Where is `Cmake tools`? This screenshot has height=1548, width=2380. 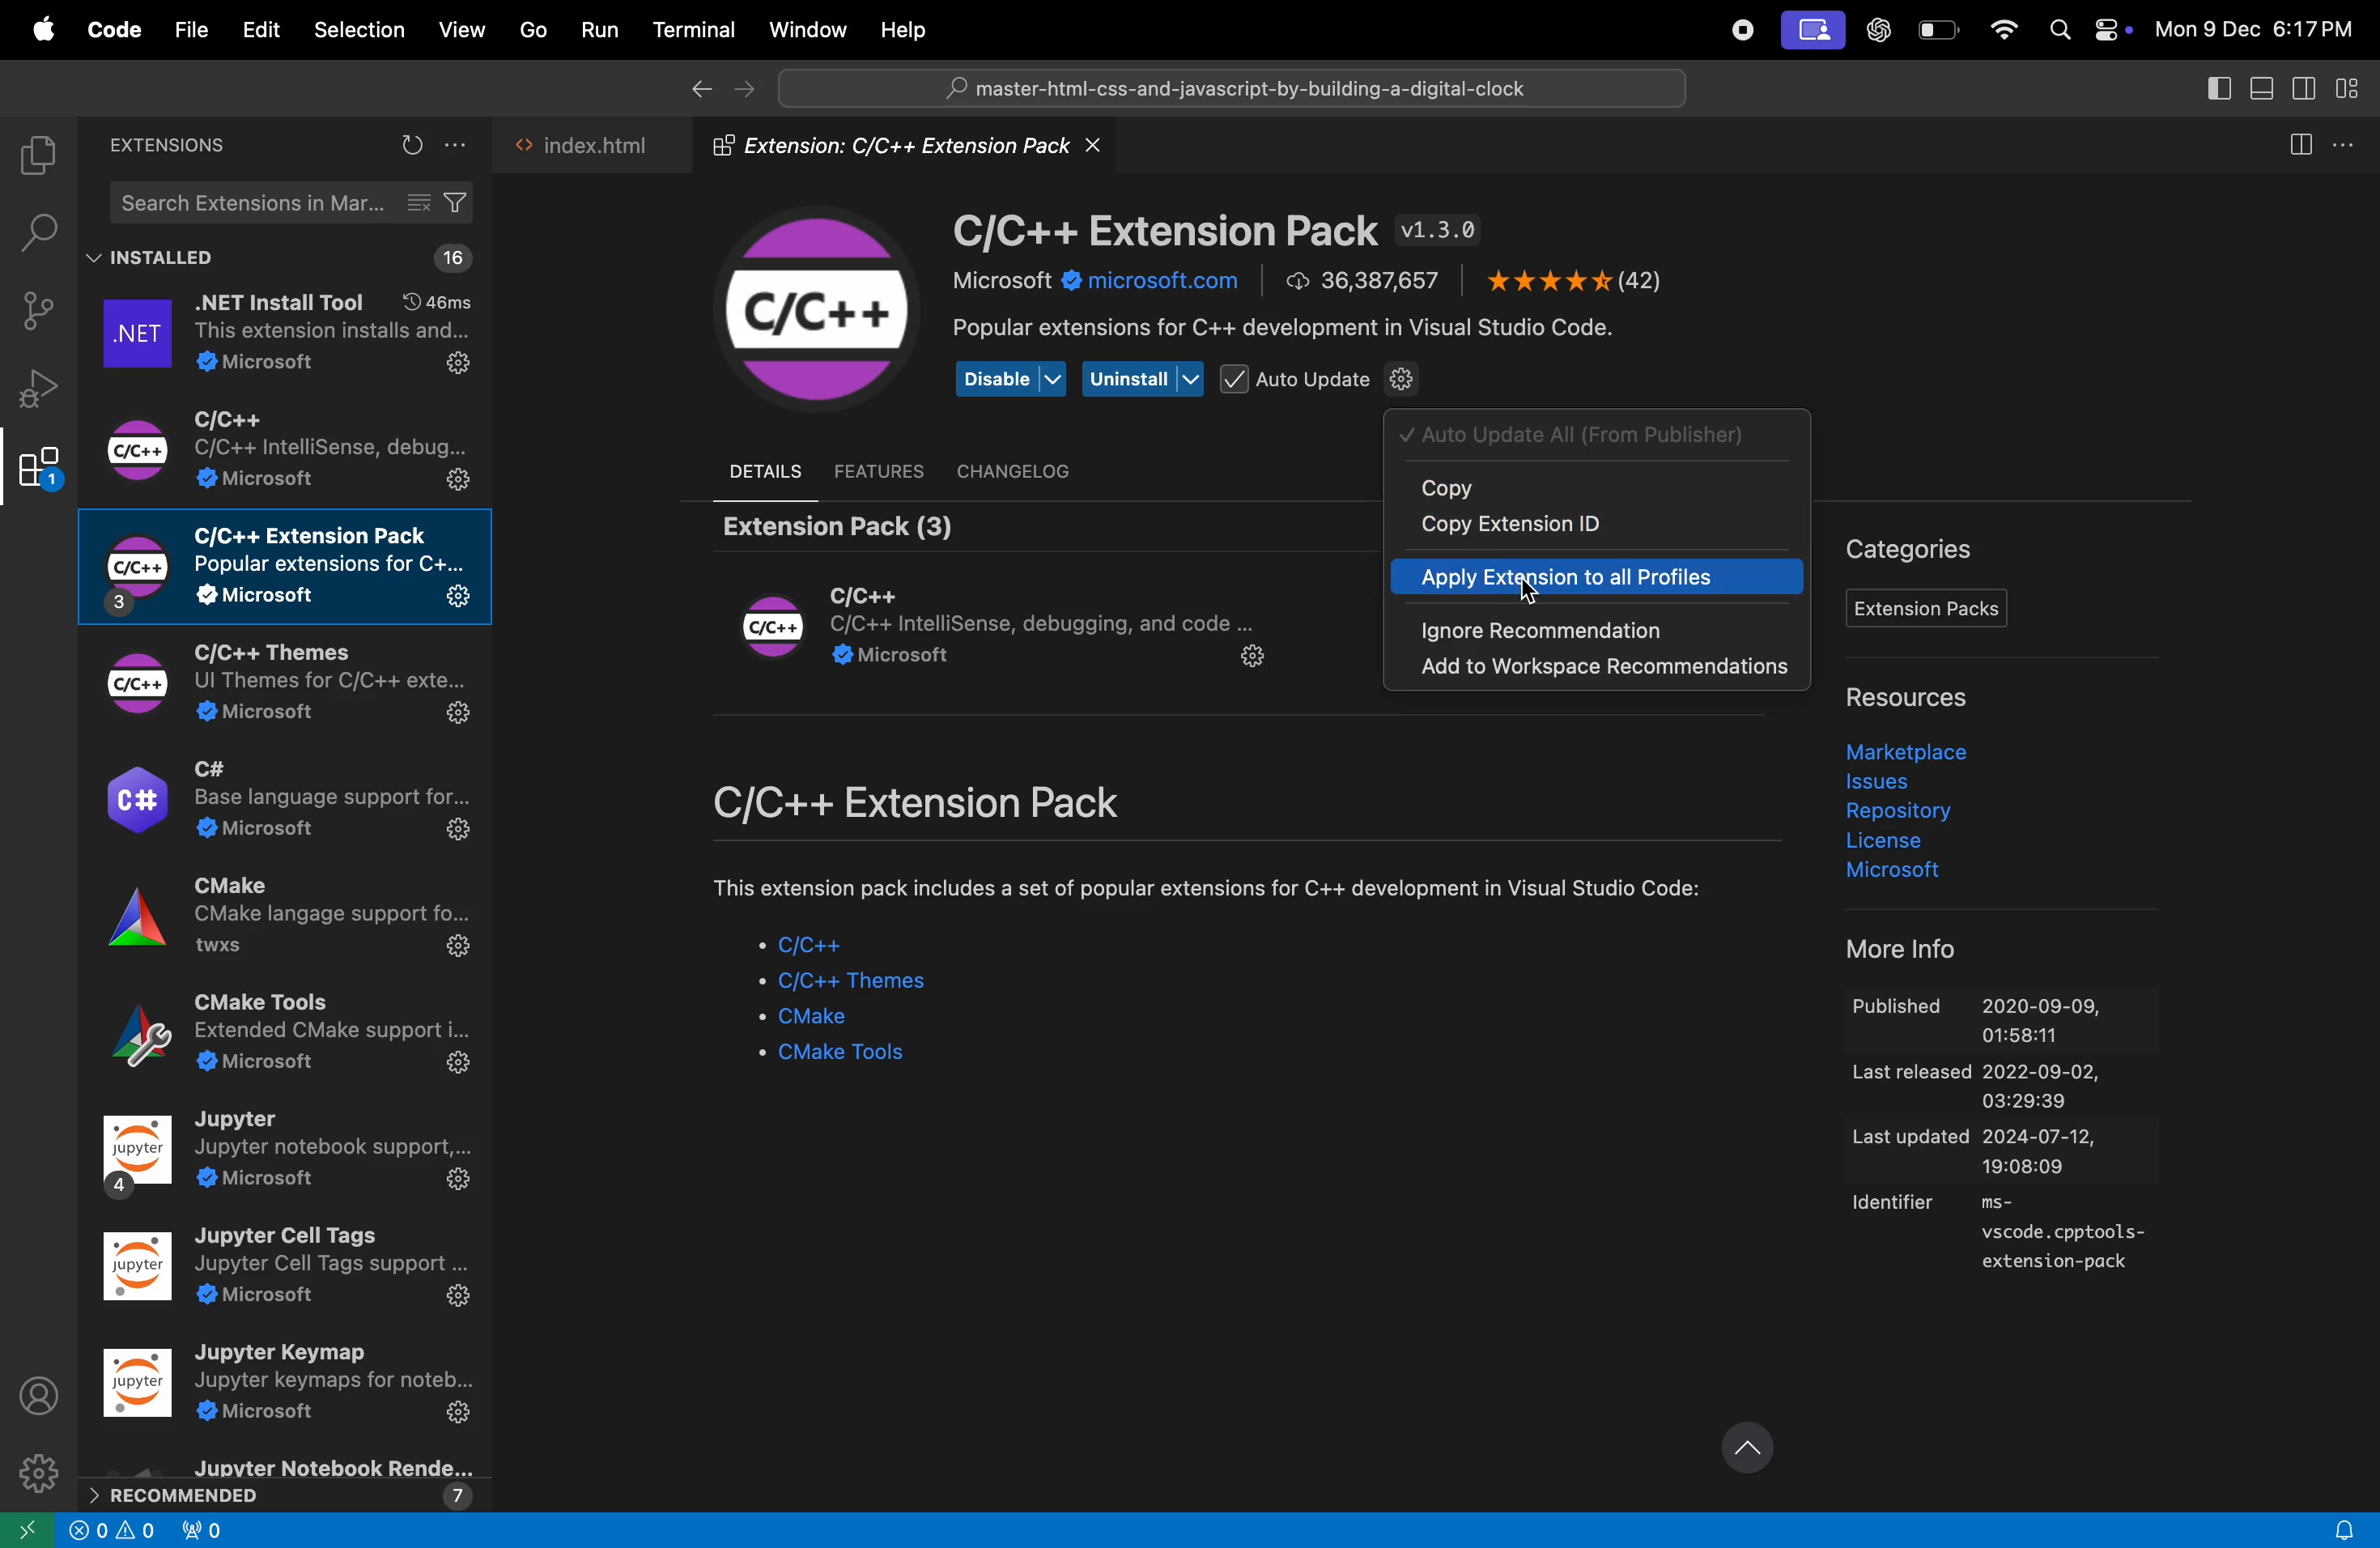 Cmake tools is located at coordinates (860, 1057).